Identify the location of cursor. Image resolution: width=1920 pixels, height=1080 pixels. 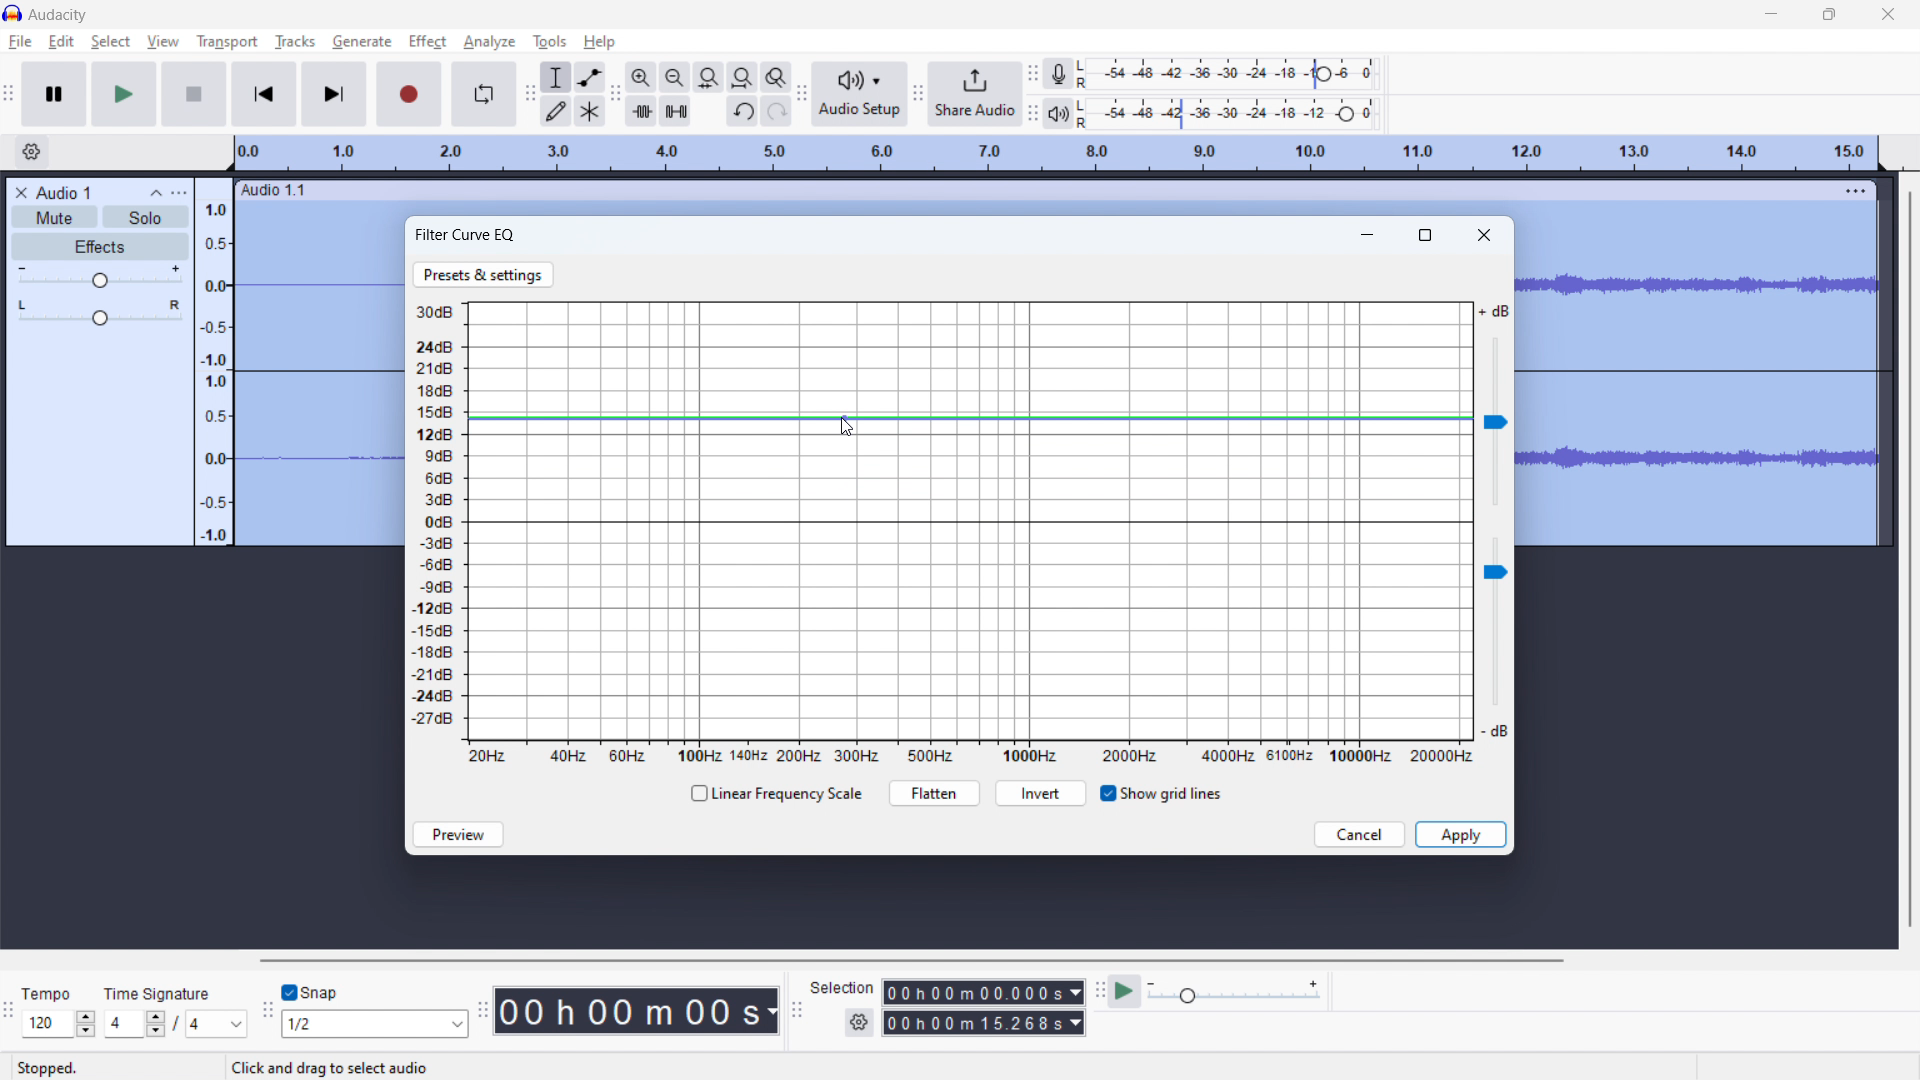
(446, 41).